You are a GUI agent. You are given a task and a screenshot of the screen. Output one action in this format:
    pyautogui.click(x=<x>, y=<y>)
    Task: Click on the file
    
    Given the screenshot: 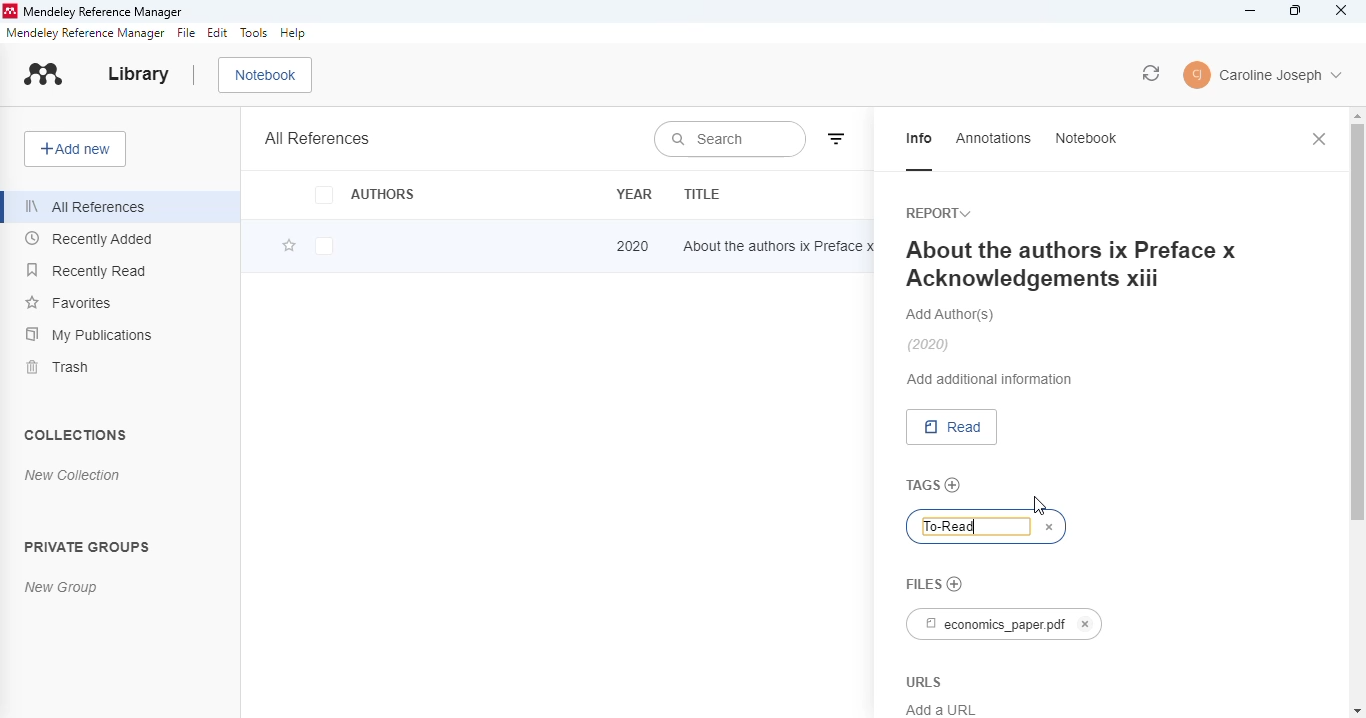 What is the action you would take?
    pyautogui.click(x=186, y=33)
    